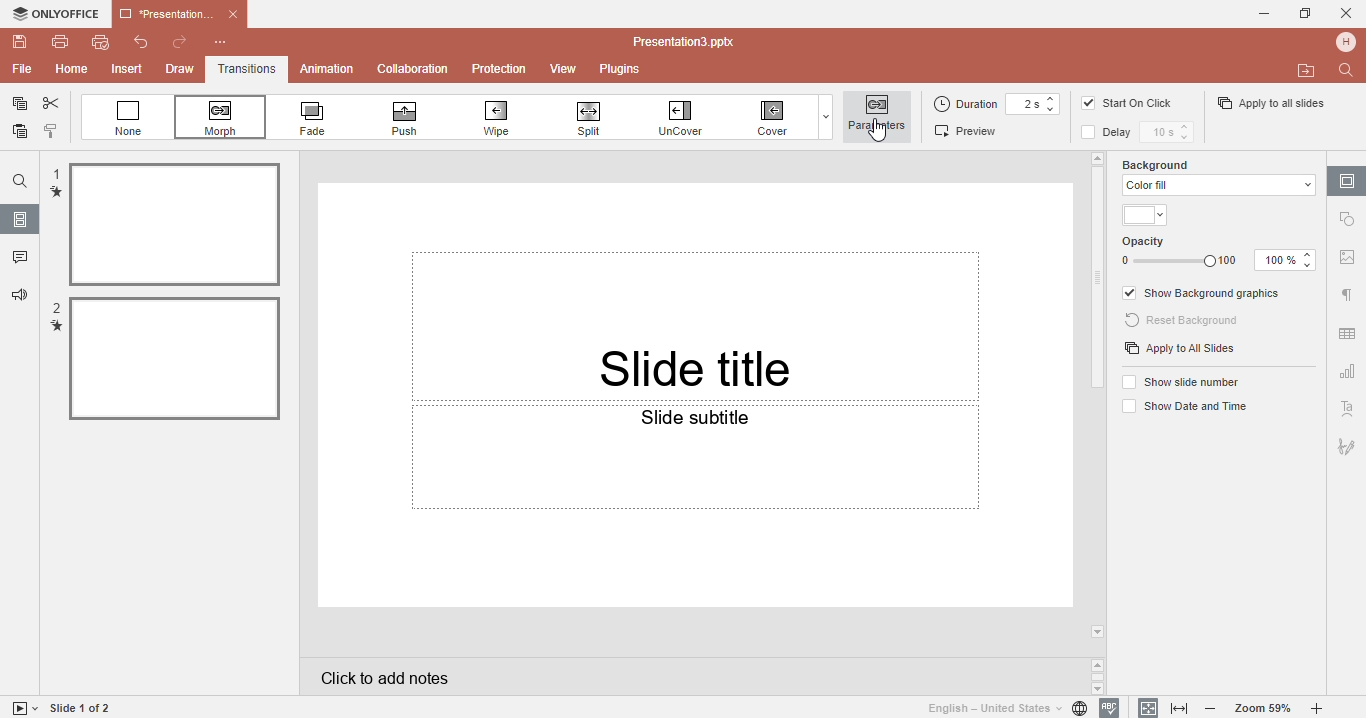  What do you see at coordinates (1349, 219) in the screenshot?
I see `Shape settings` at bounding box center [1349, 219].